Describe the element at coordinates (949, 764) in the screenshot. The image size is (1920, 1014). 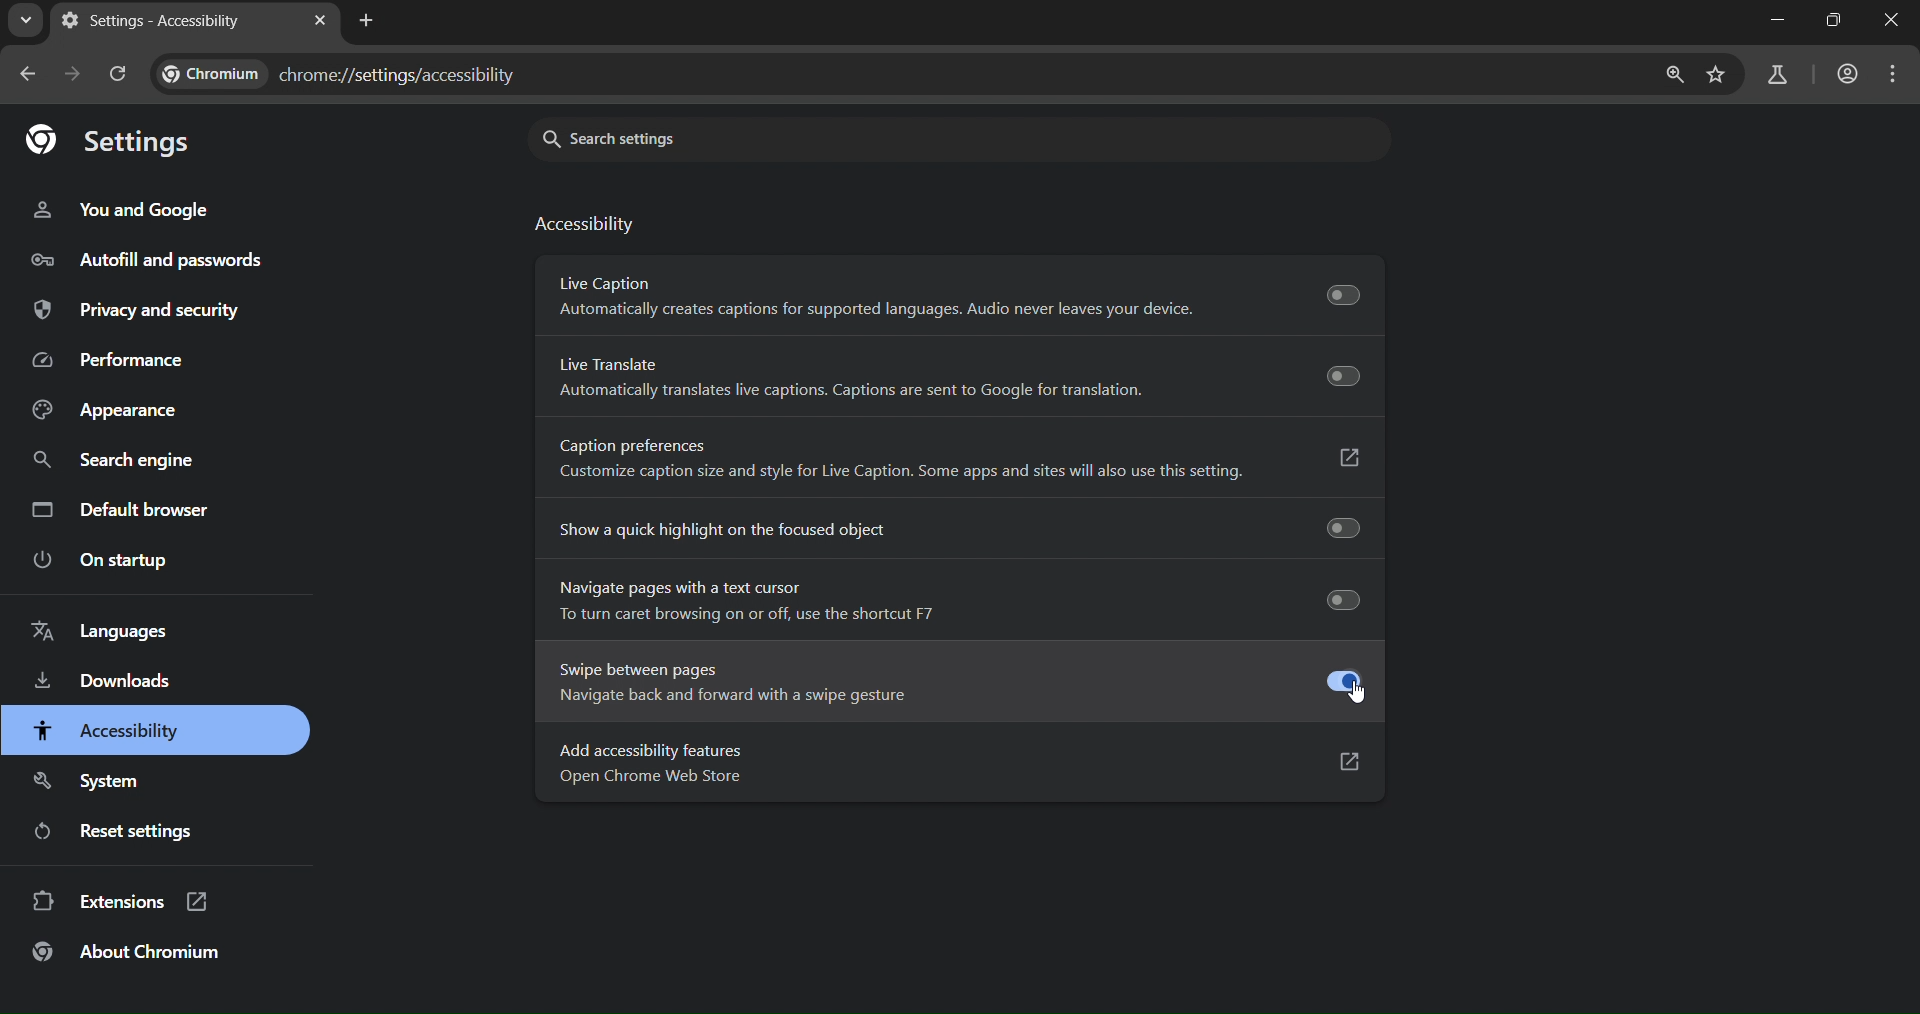
I see `Add accessibility features
Open Chrome Web Store` at that location.